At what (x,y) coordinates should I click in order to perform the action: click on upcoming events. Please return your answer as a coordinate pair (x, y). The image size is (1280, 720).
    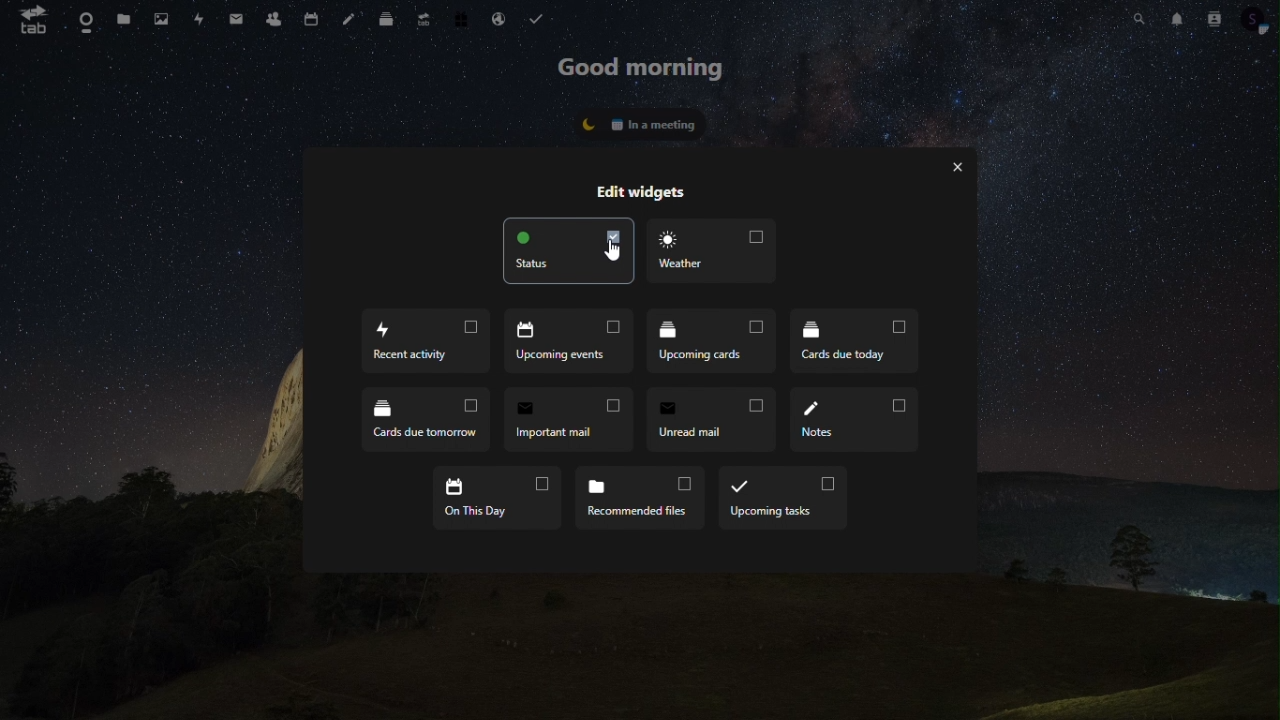
    Looking at the image, I should click on (569, 339).